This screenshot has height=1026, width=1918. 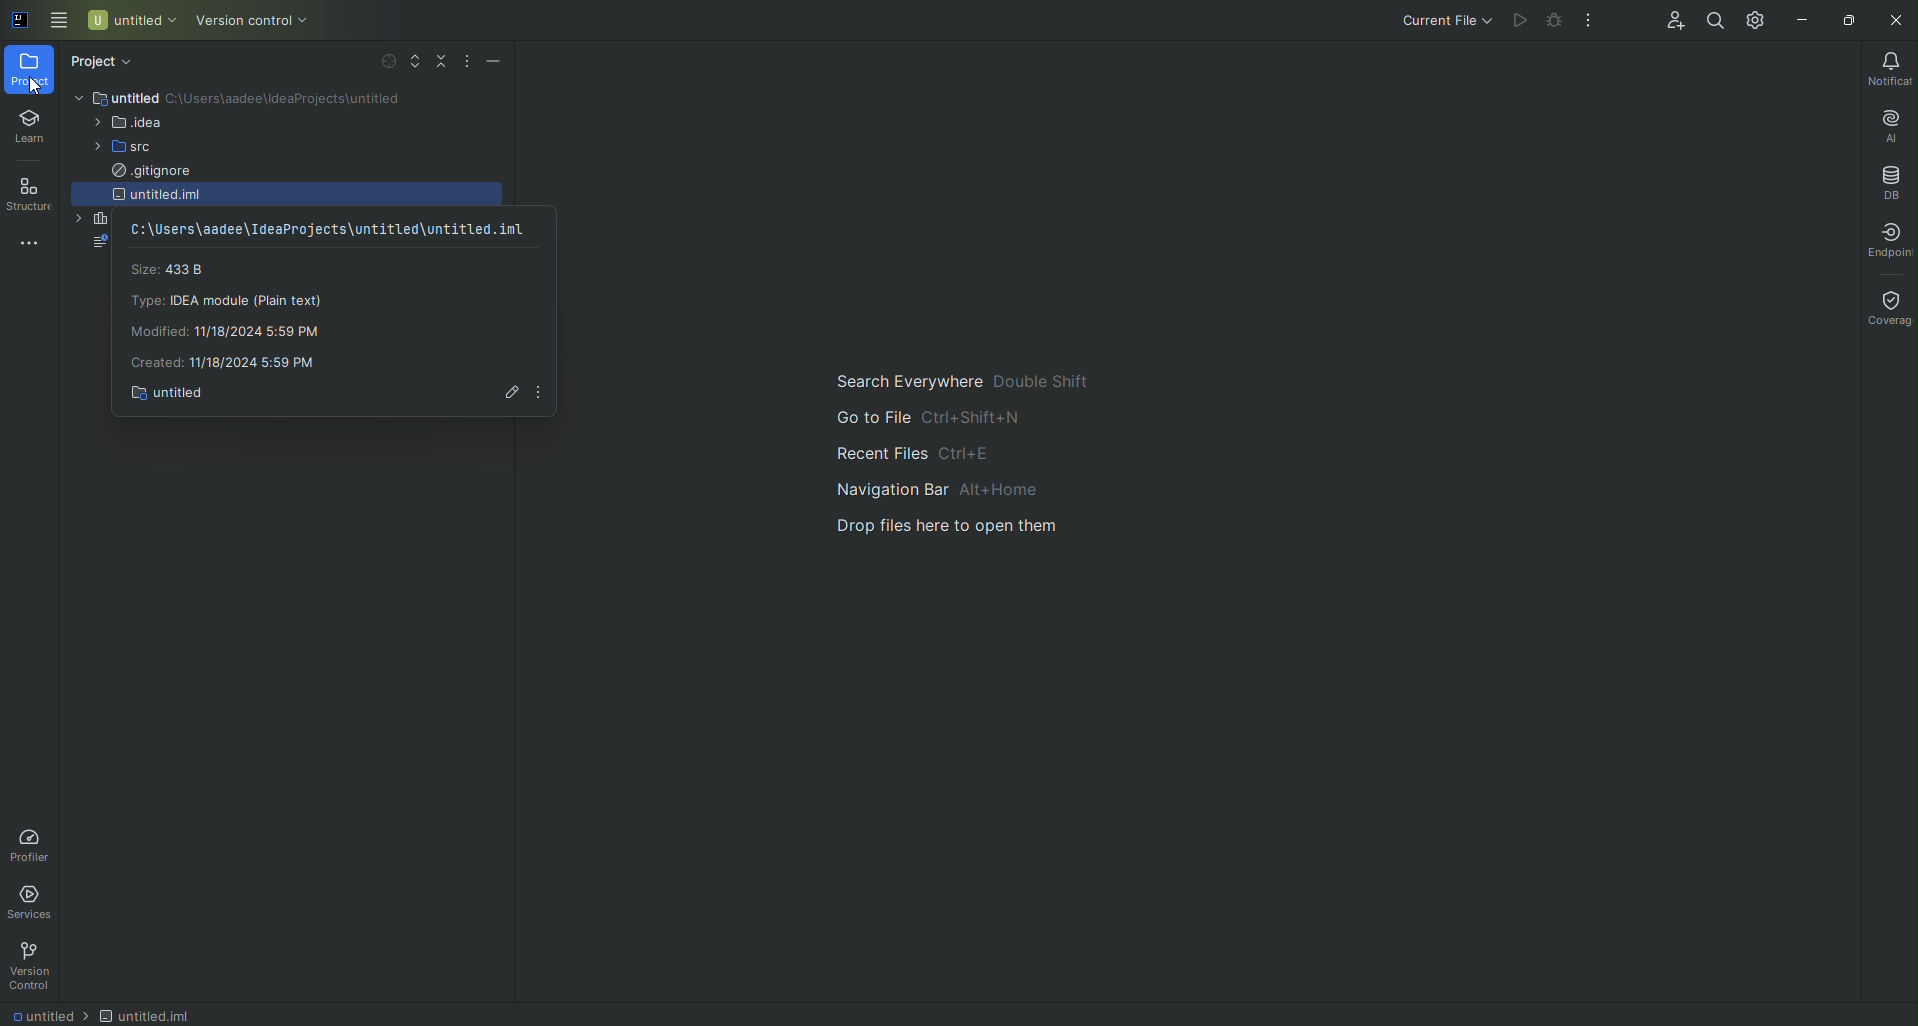 I want to click on More Actions, so click(x=465, y=60).